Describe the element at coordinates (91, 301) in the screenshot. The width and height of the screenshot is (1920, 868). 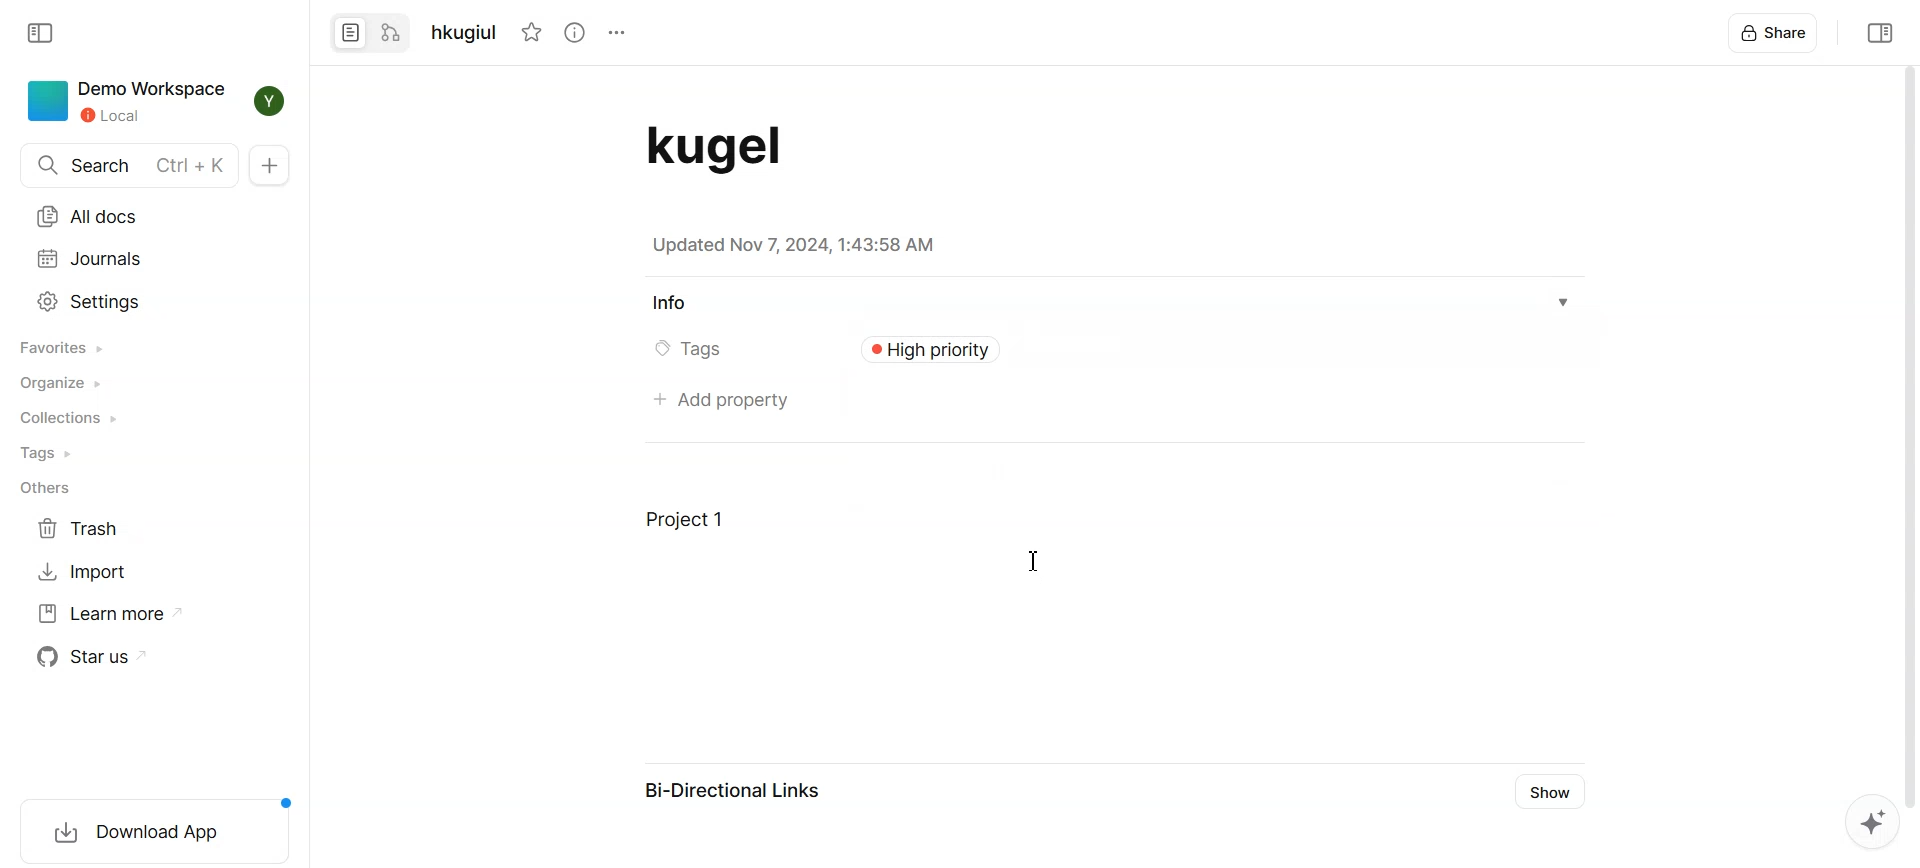
I see `Settings` at that location.